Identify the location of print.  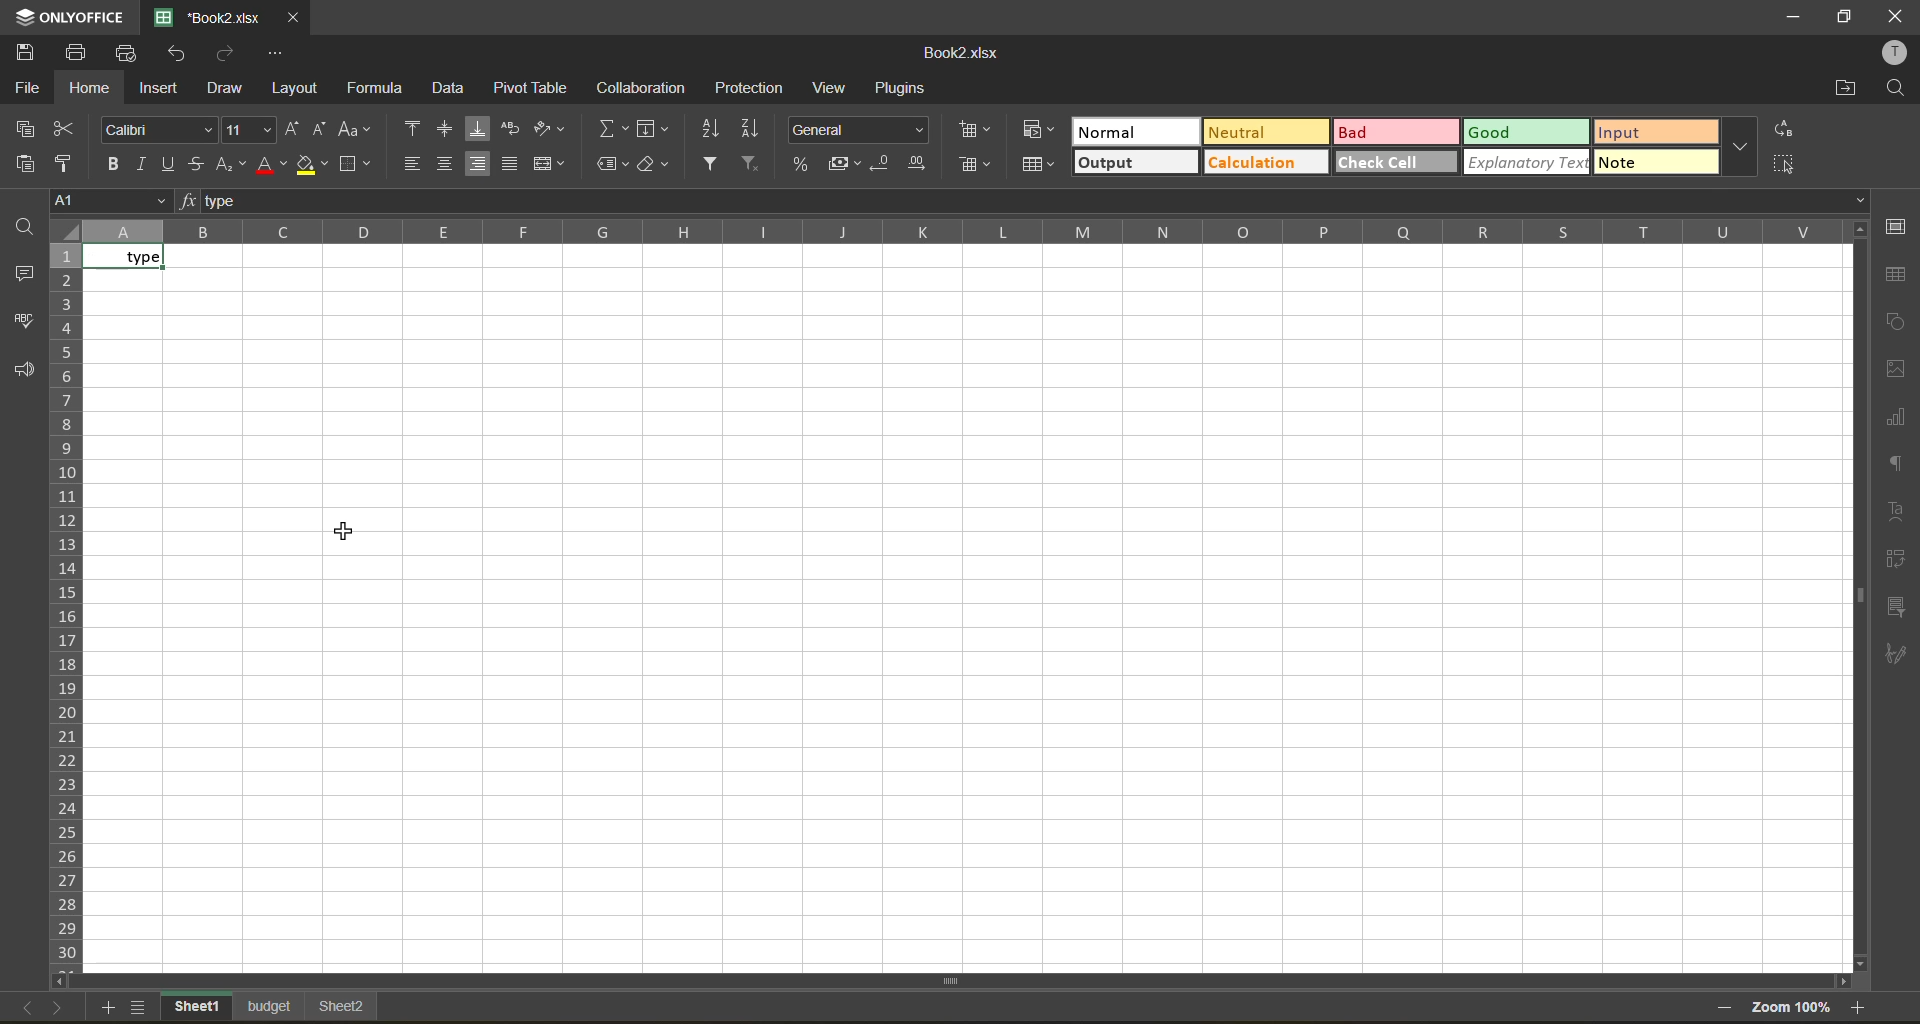
(82, 50).